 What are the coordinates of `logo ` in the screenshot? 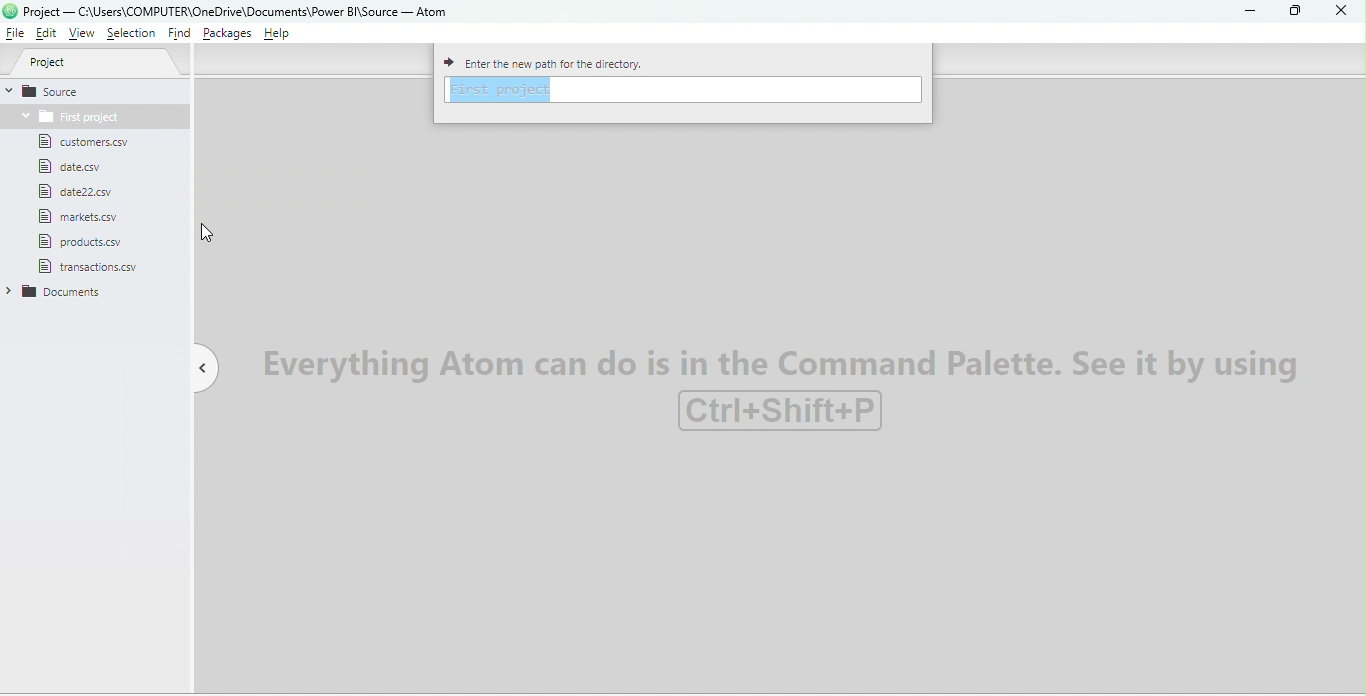 It's located at (10, 11).